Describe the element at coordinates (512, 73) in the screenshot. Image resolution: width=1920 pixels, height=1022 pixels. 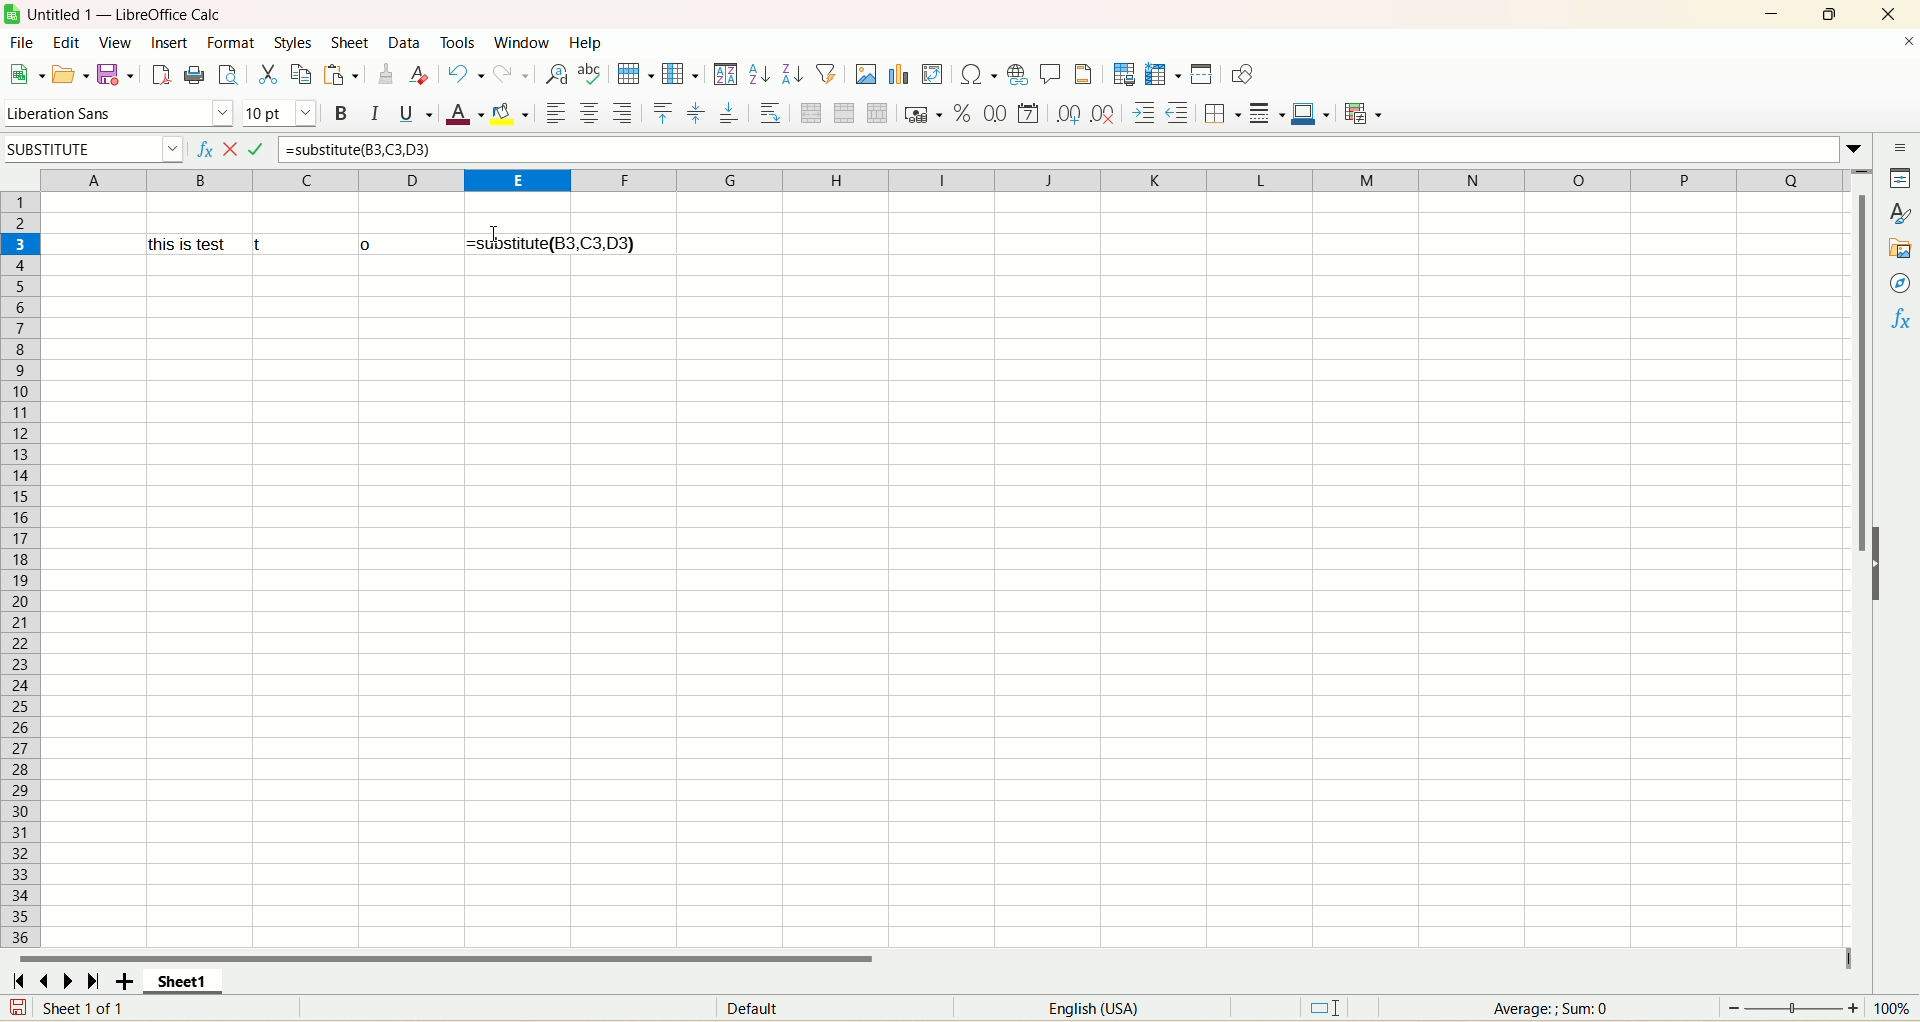
I see `redo` at that location.